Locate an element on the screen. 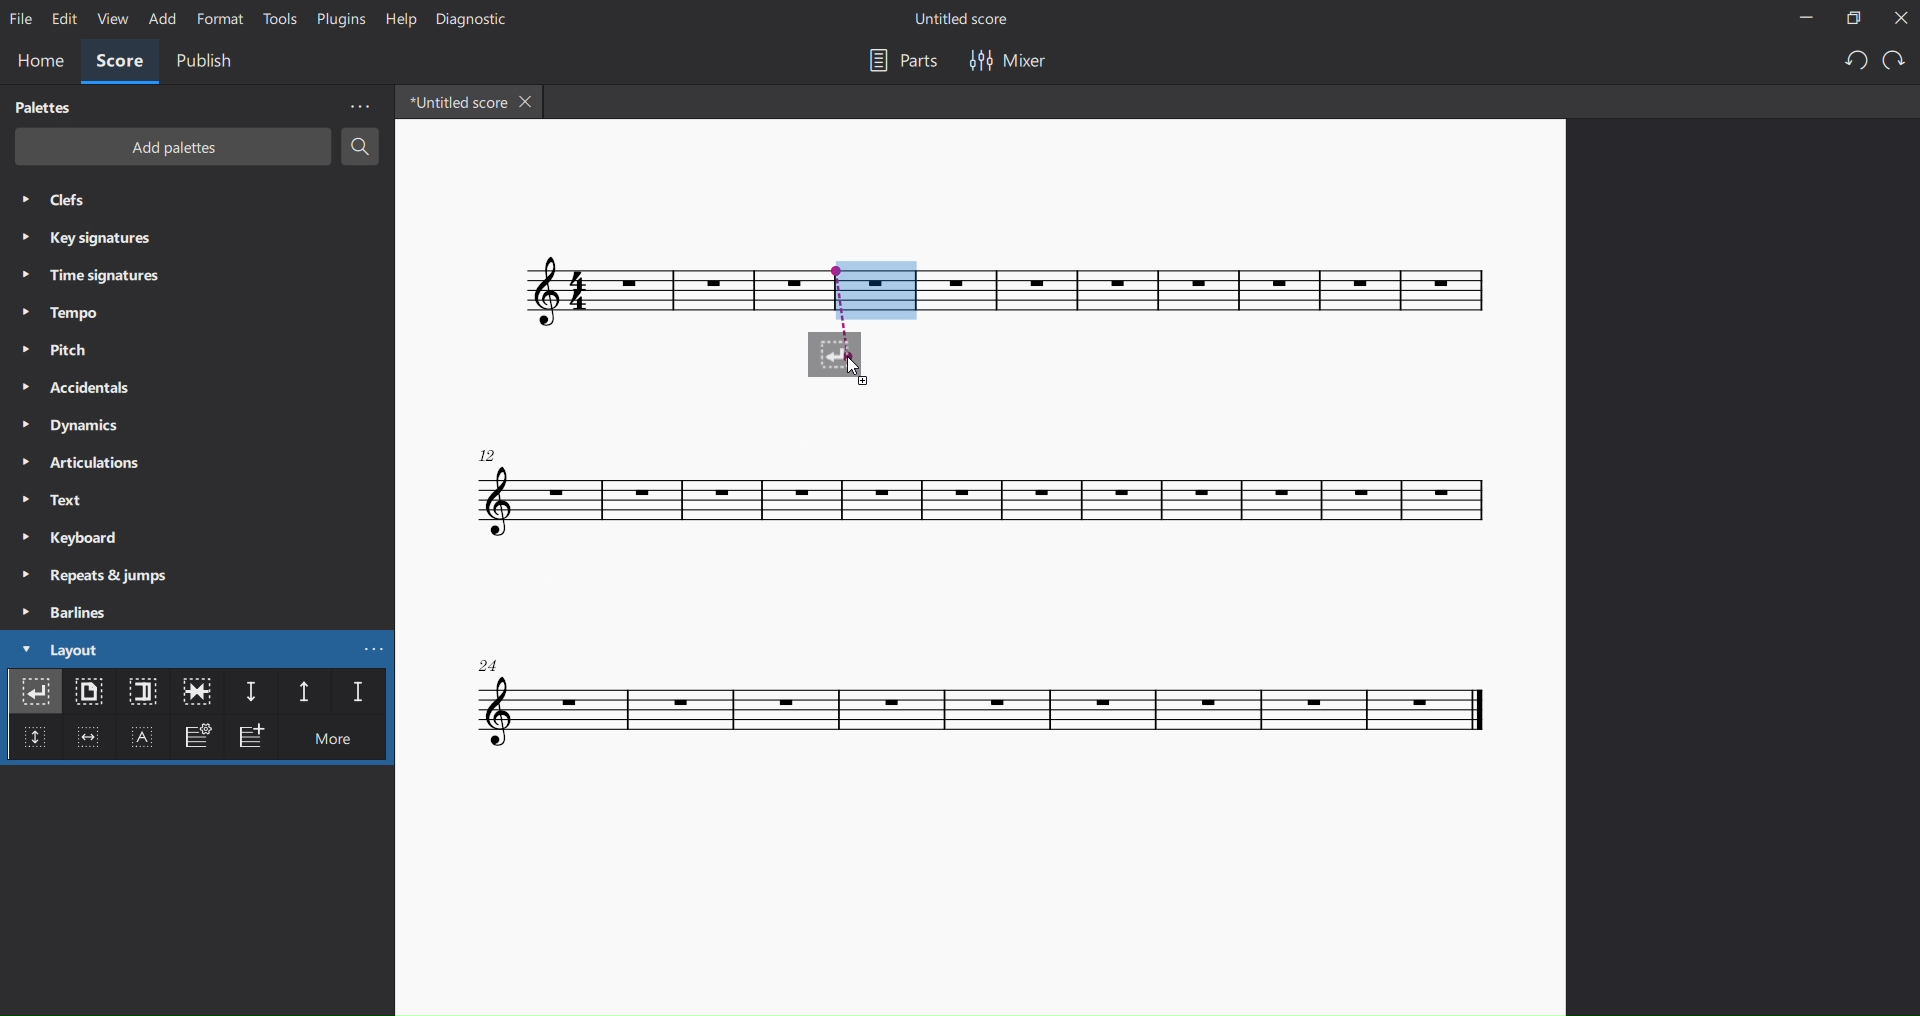  tools is located at coordinates (277, 20).